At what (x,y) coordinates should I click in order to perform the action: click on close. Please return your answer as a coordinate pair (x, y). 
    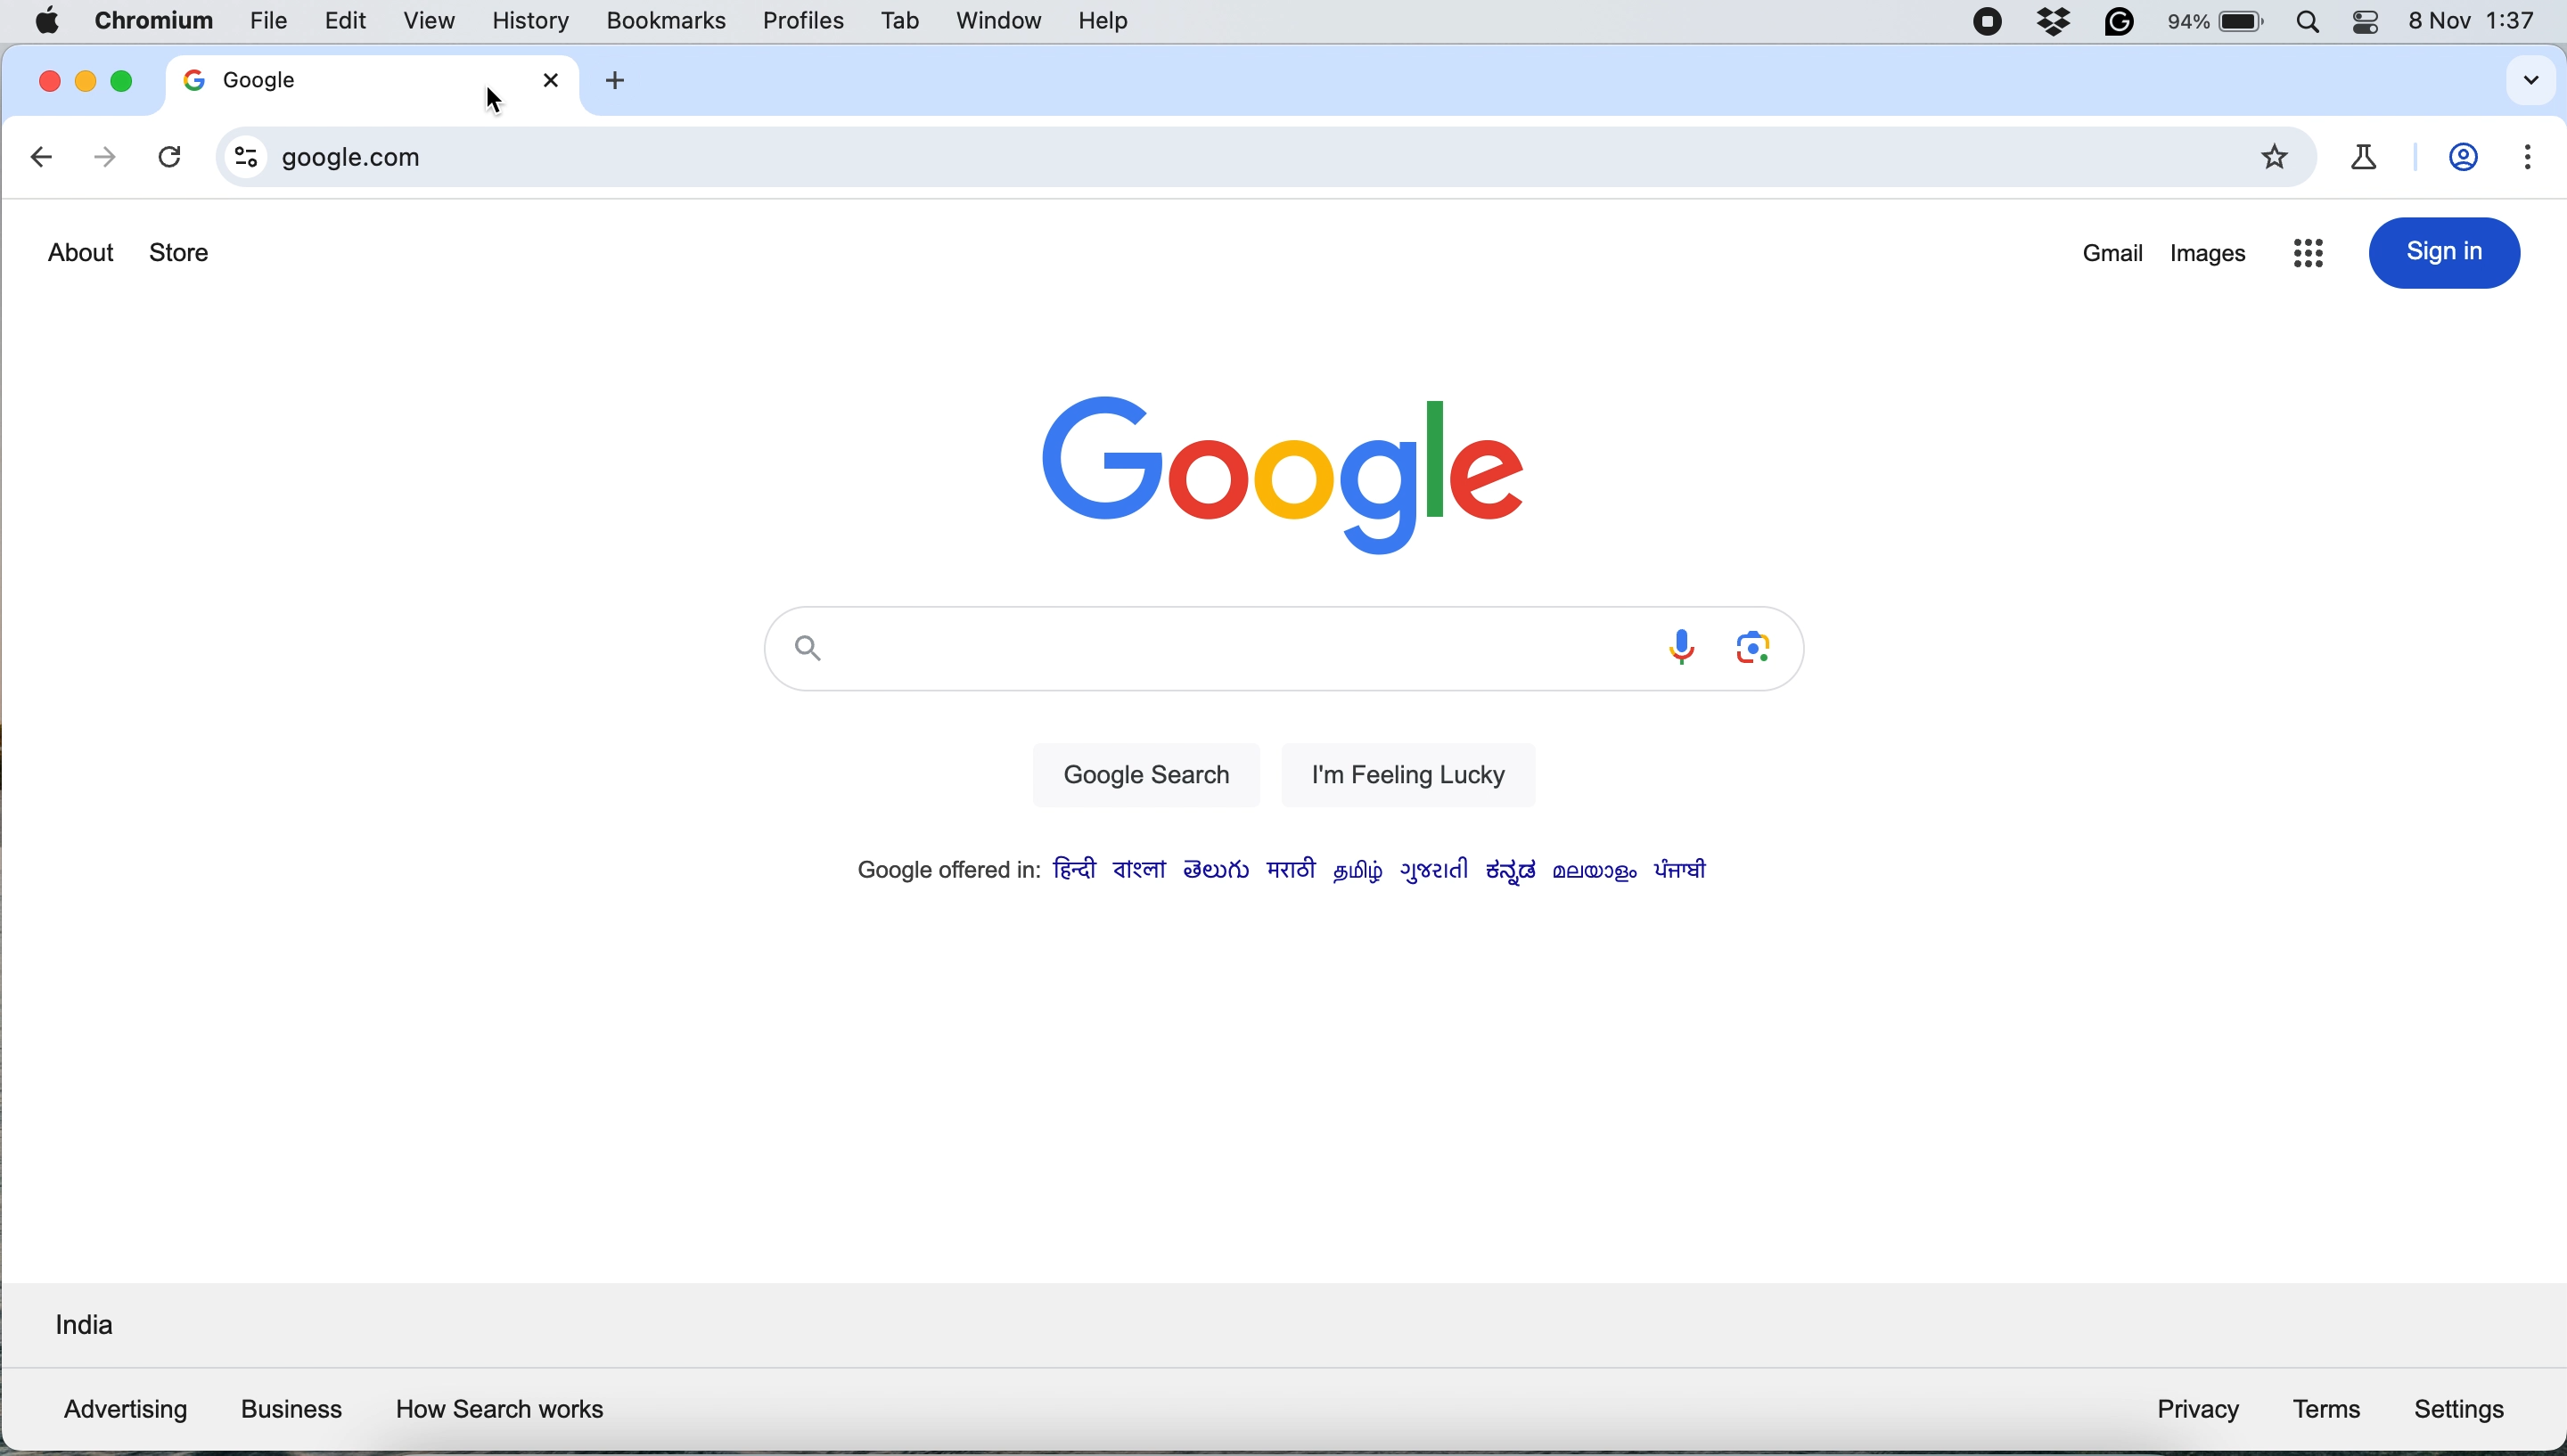
    Looking at the image, I should click on (43, 82).